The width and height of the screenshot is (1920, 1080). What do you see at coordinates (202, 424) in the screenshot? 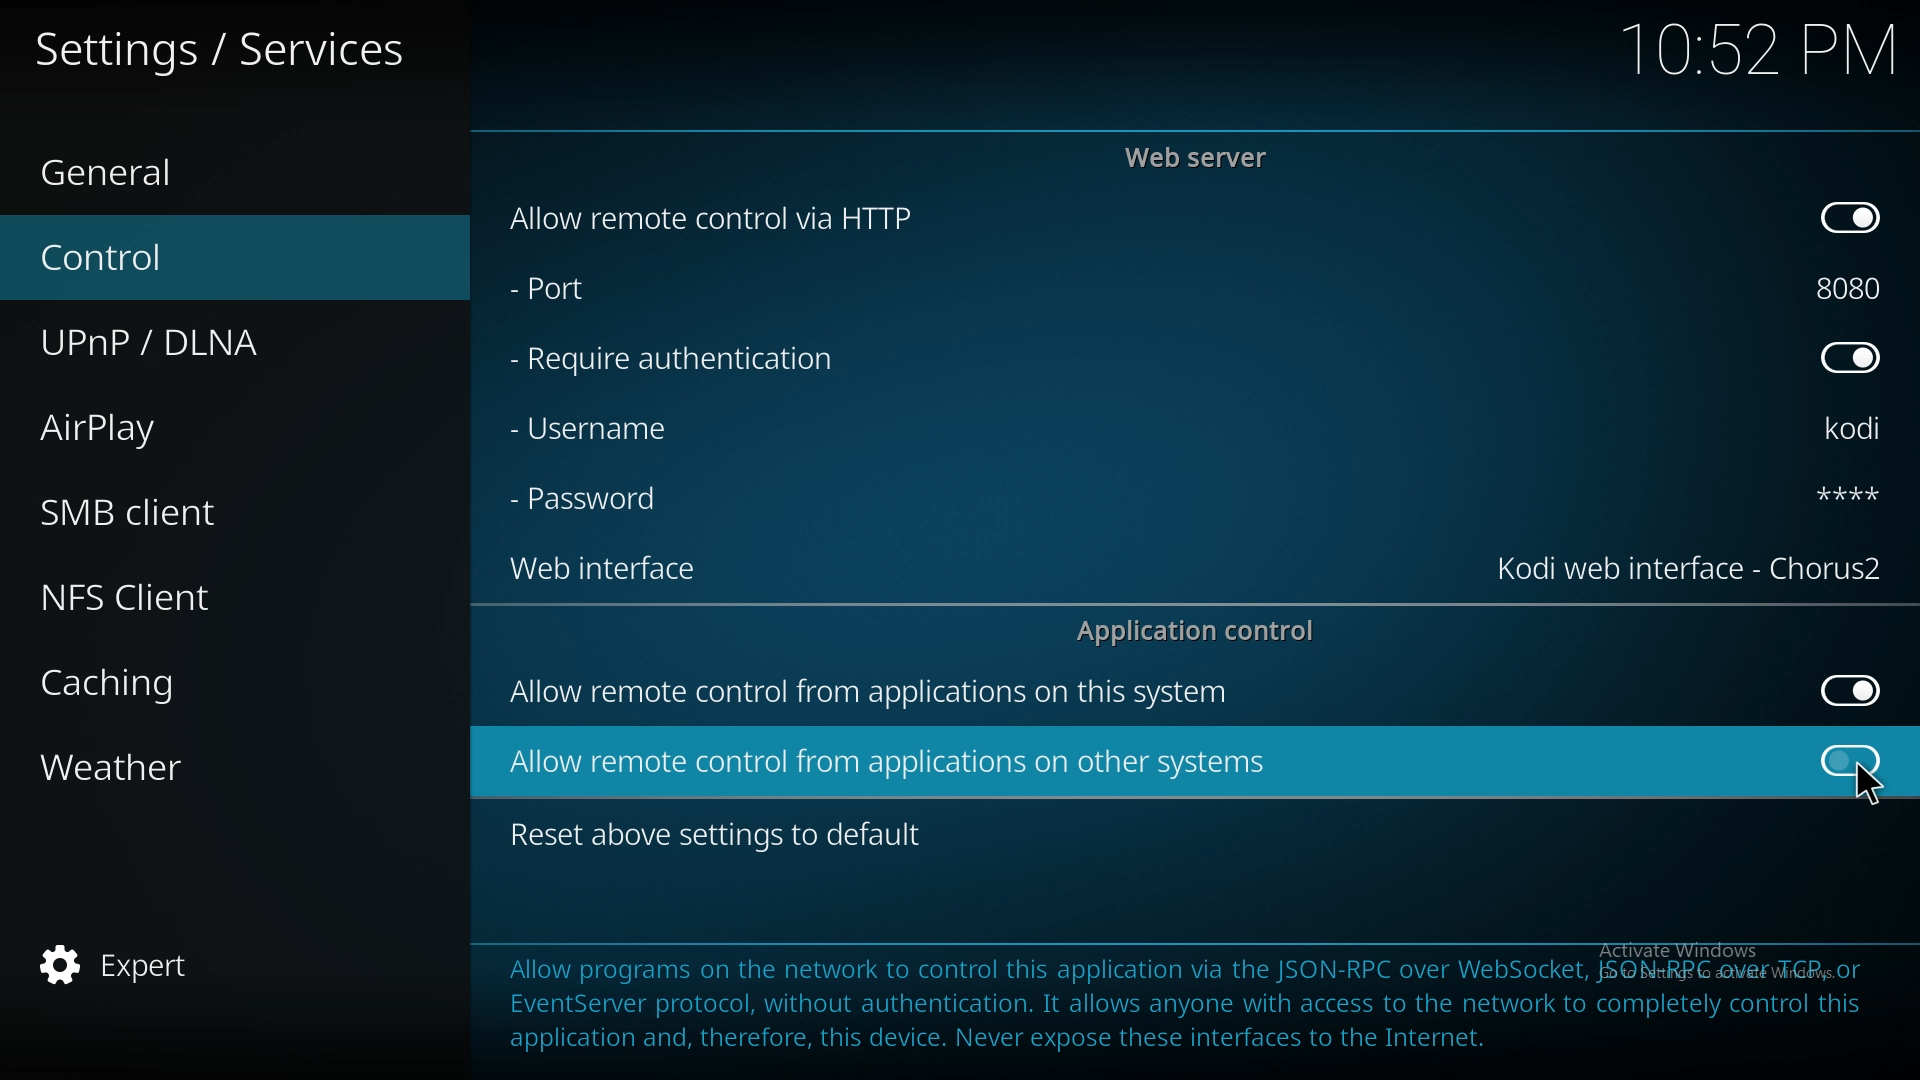
I see `airplay` at bounding box center [202, 424].